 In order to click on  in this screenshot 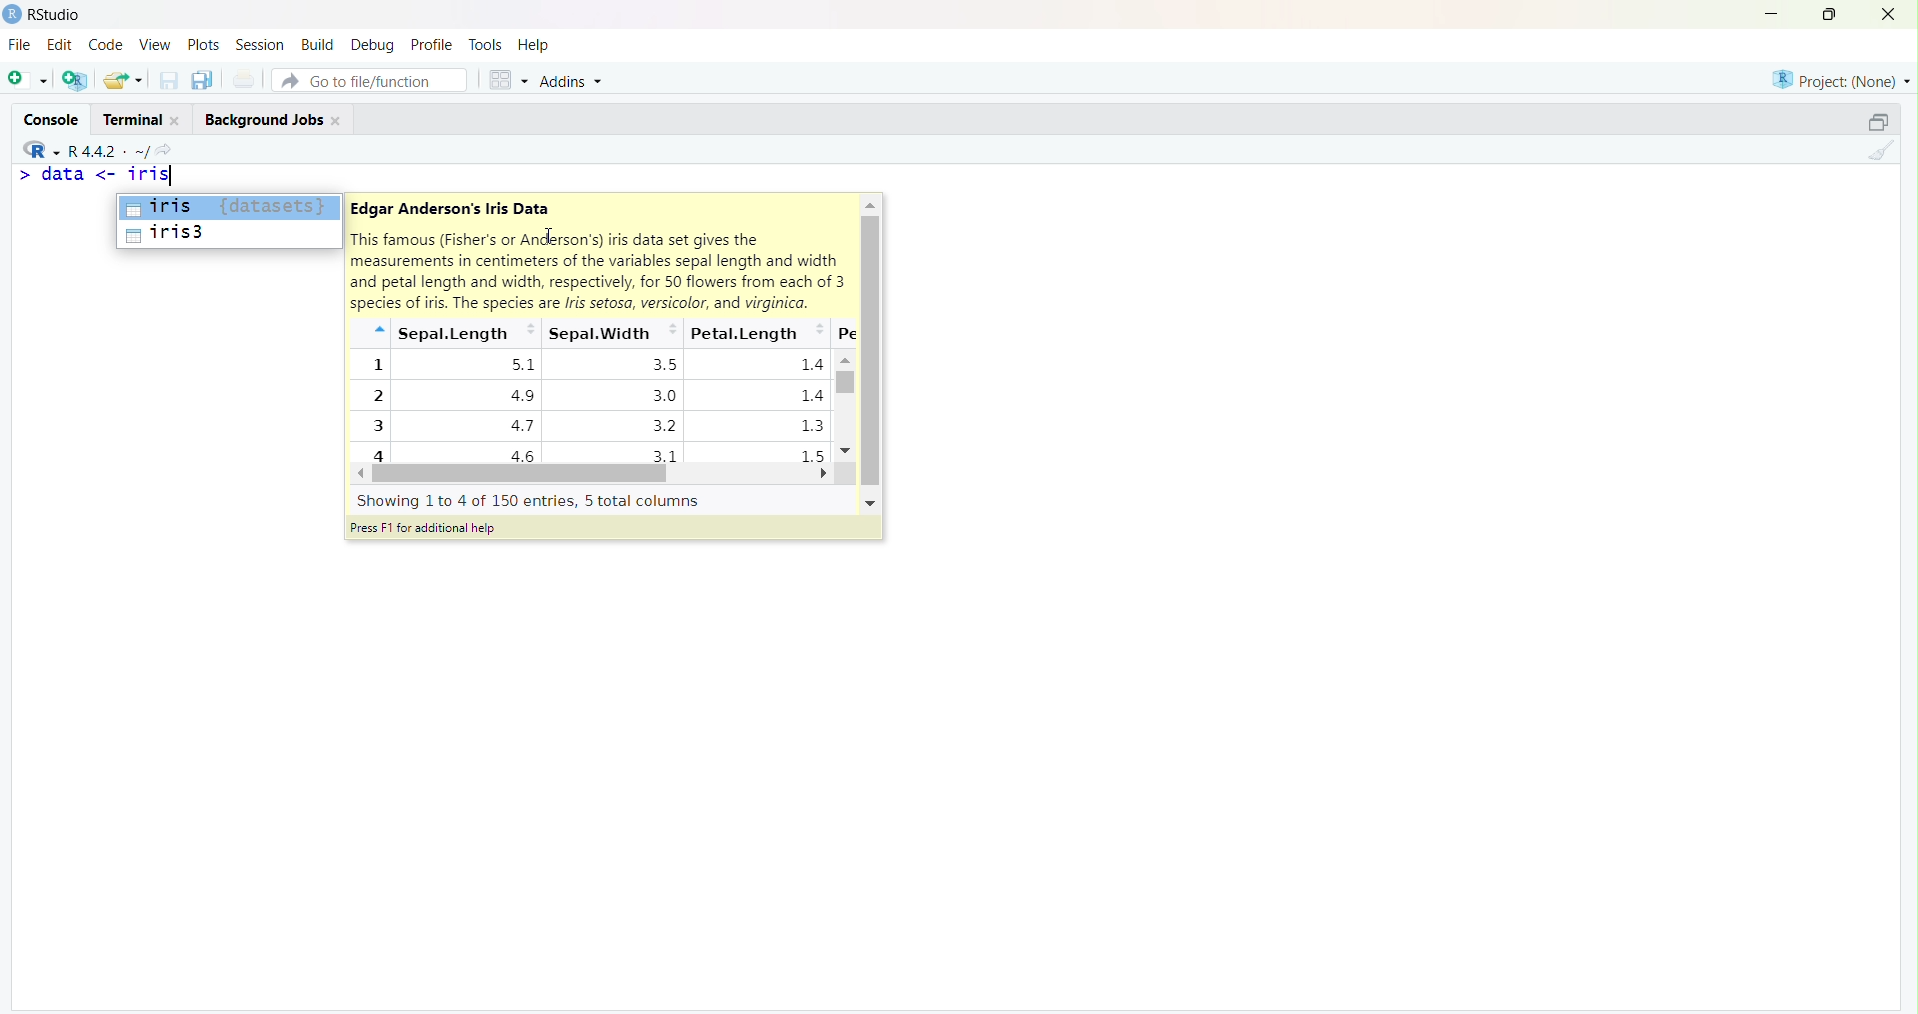, I will do `click(869, 503)`.